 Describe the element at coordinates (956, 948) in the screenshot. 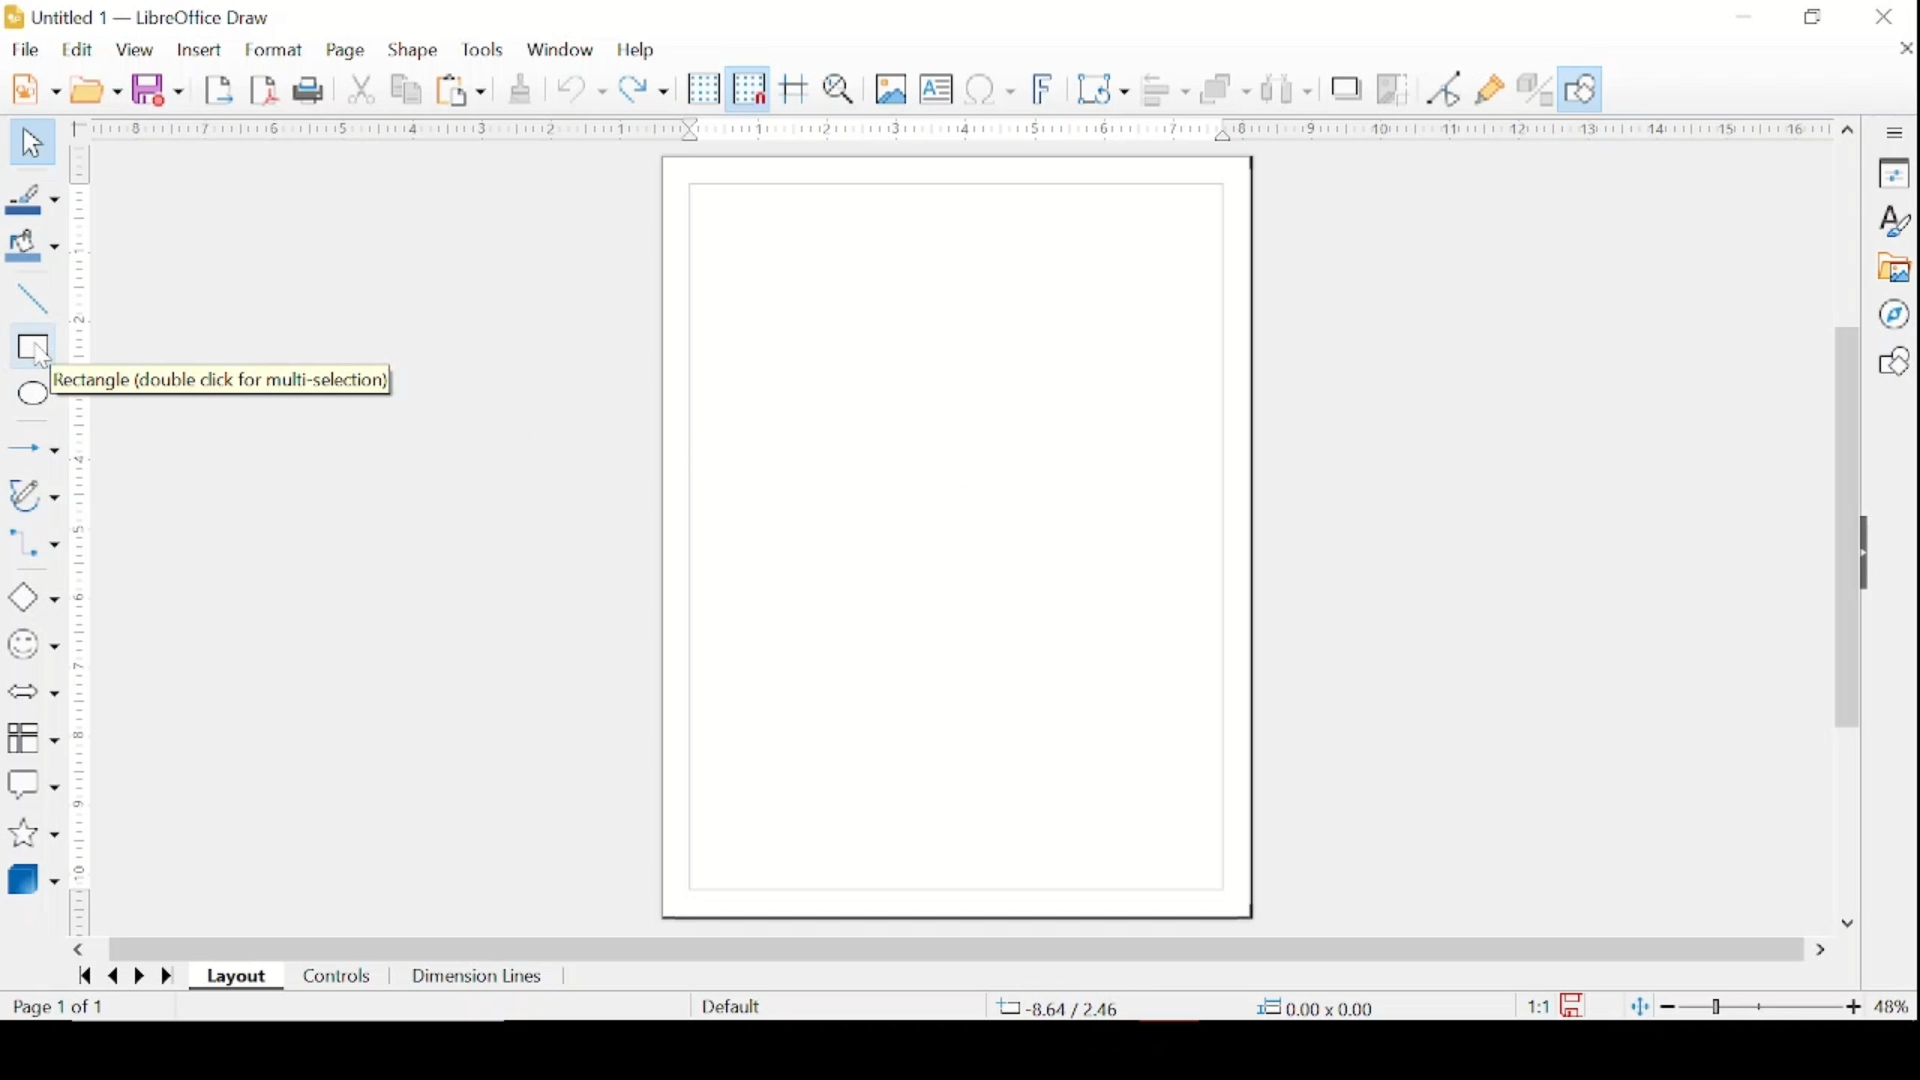

I see `scroll box` at that location.